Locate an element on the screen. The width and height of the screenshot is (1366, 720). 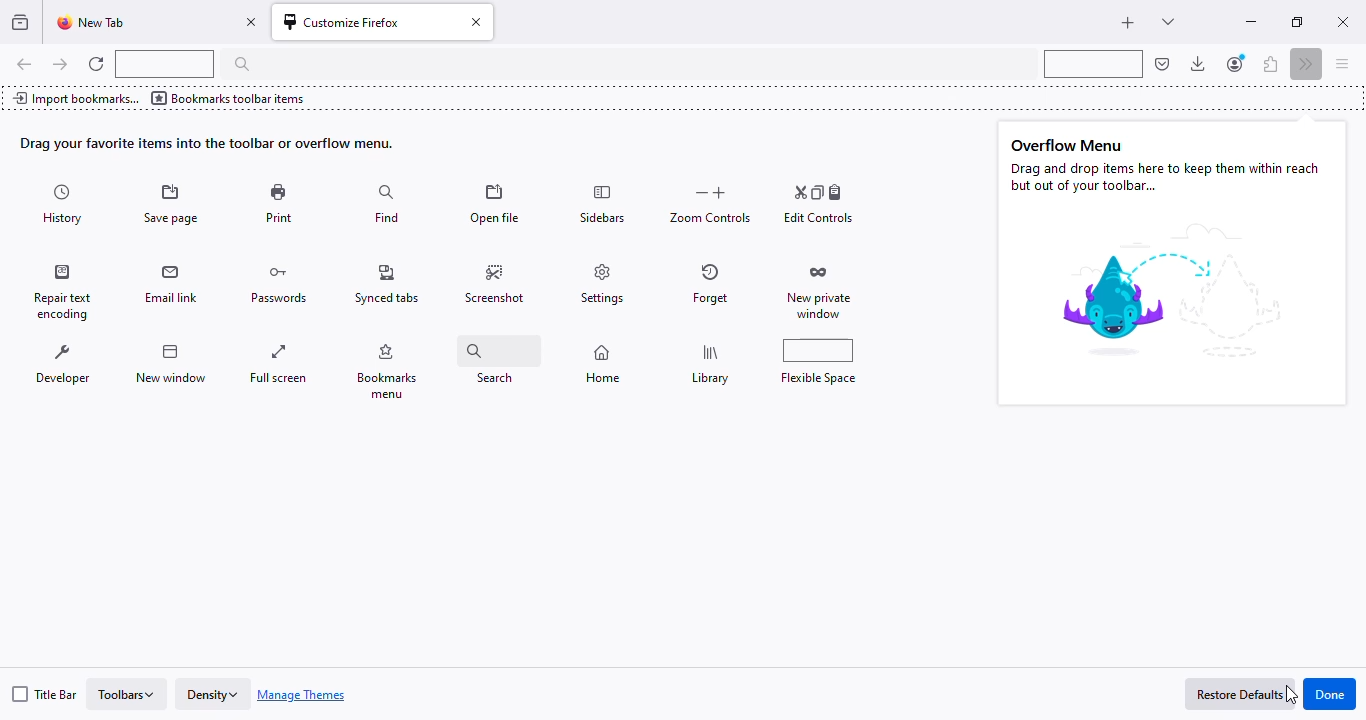
search is located at coordinates (494, 360).